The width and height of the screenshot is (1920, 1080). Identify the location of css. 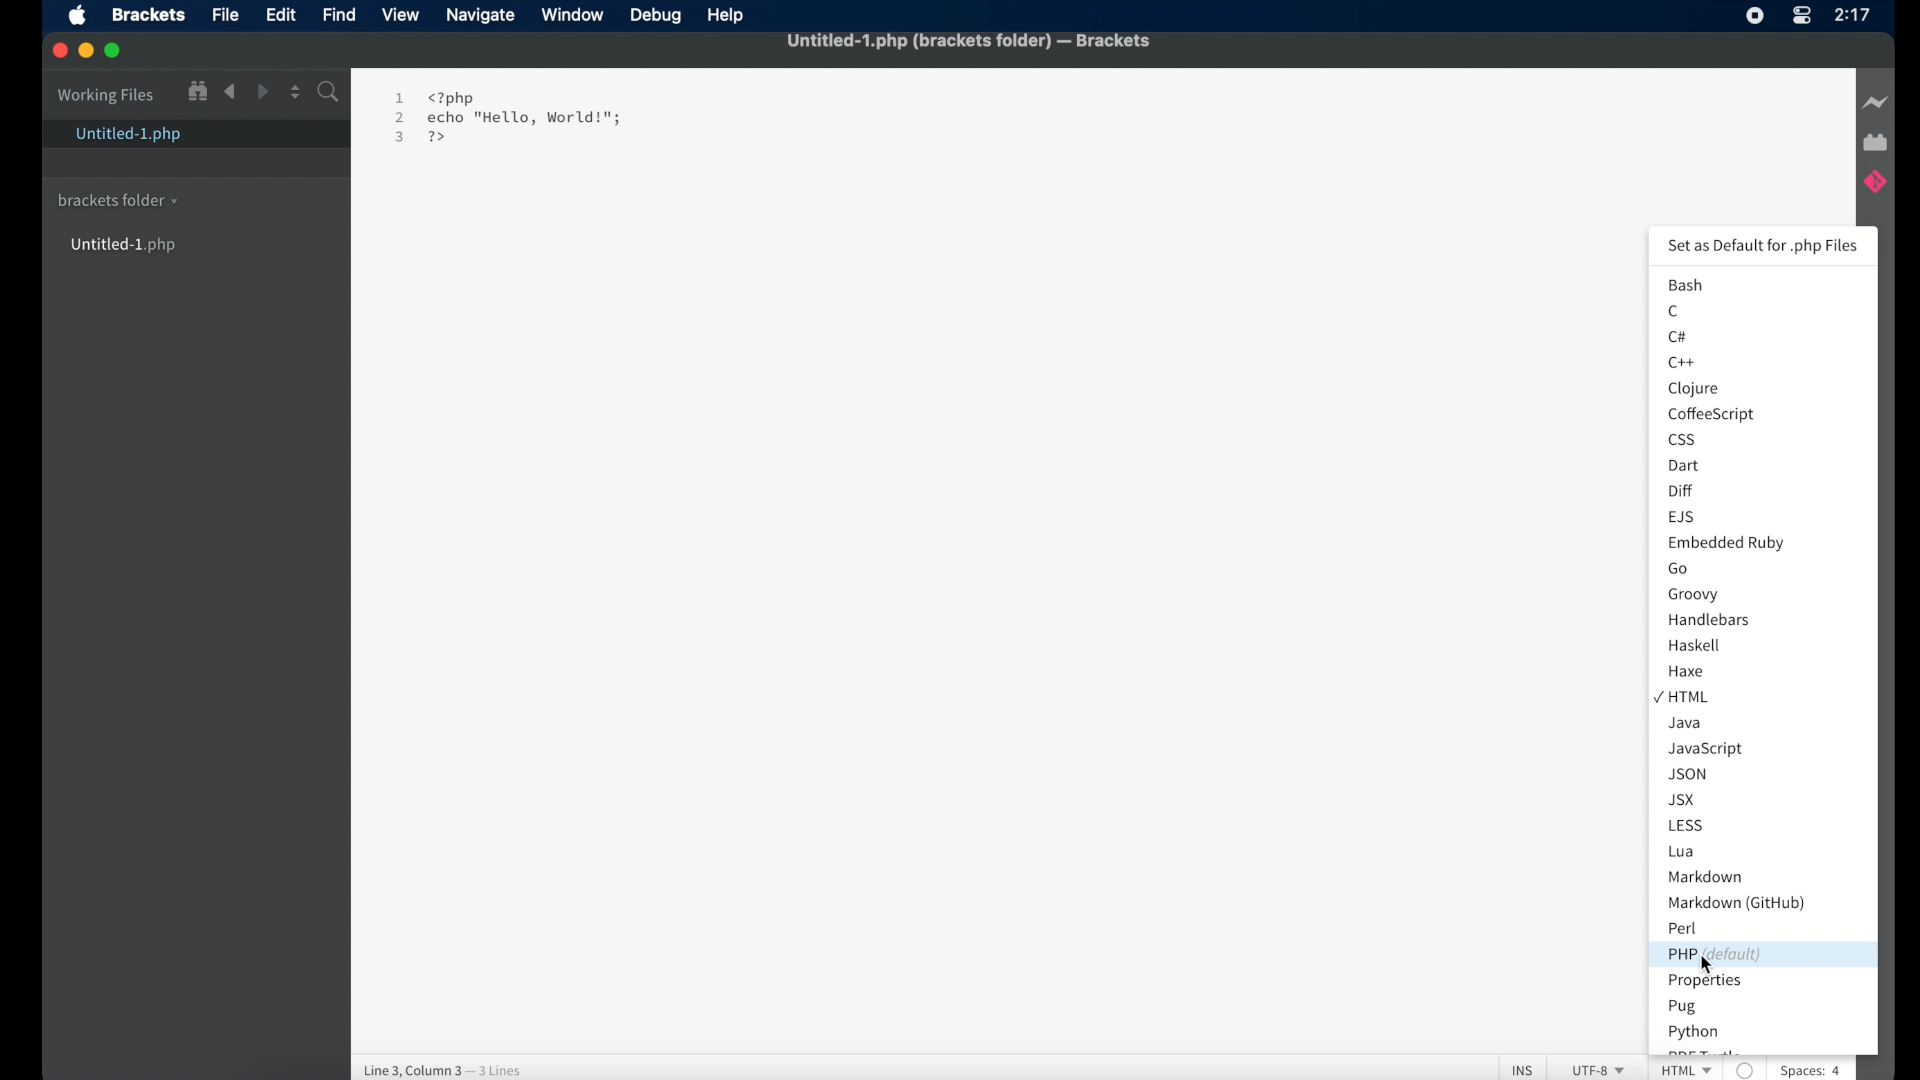
(1683, 439).